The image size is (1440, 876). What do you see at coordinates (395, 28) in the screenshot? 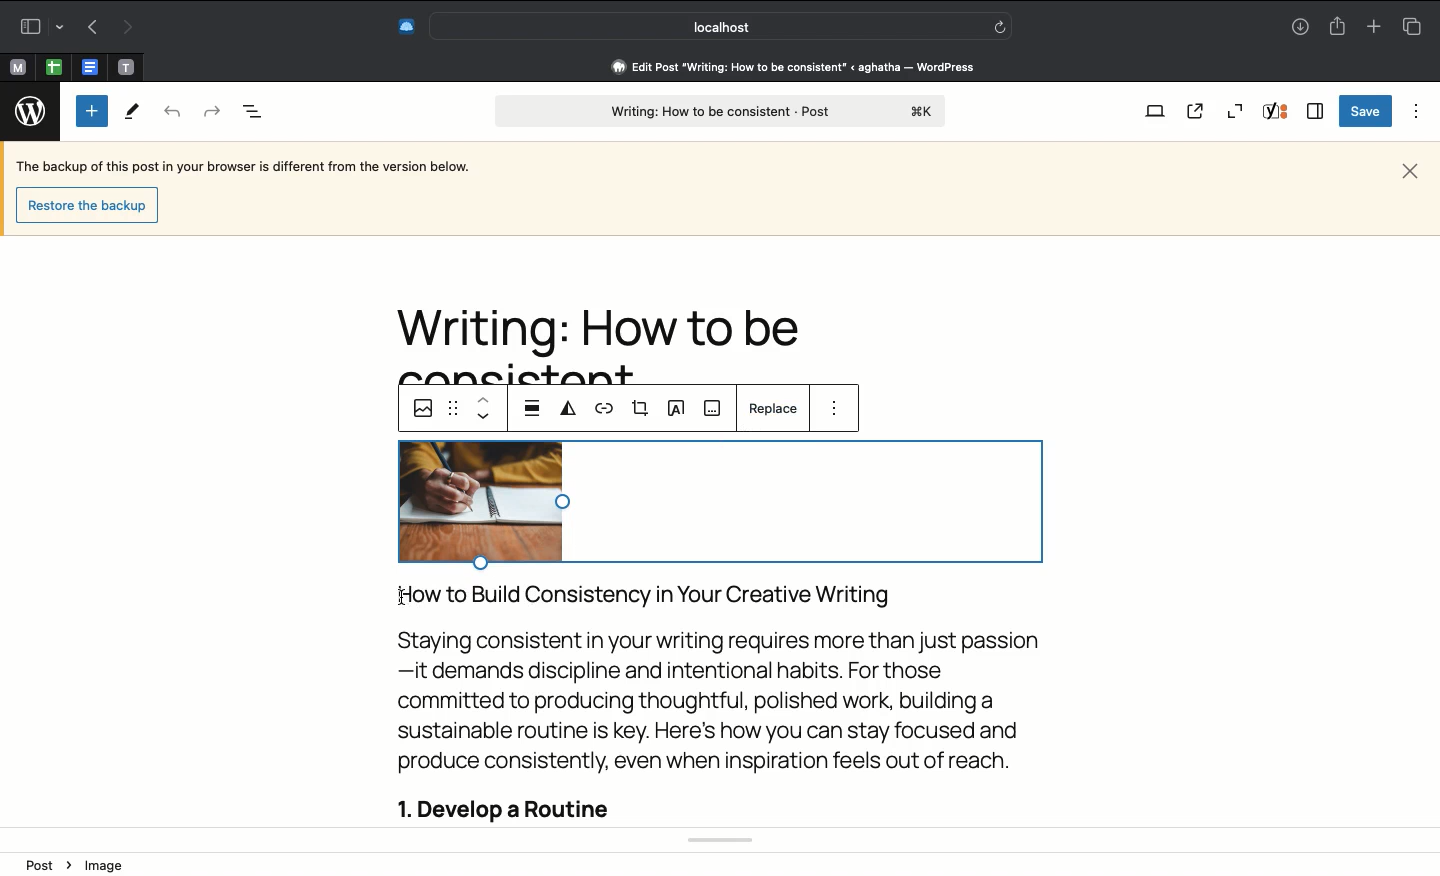
I see `Extensions` at bounding box center [395, 28].